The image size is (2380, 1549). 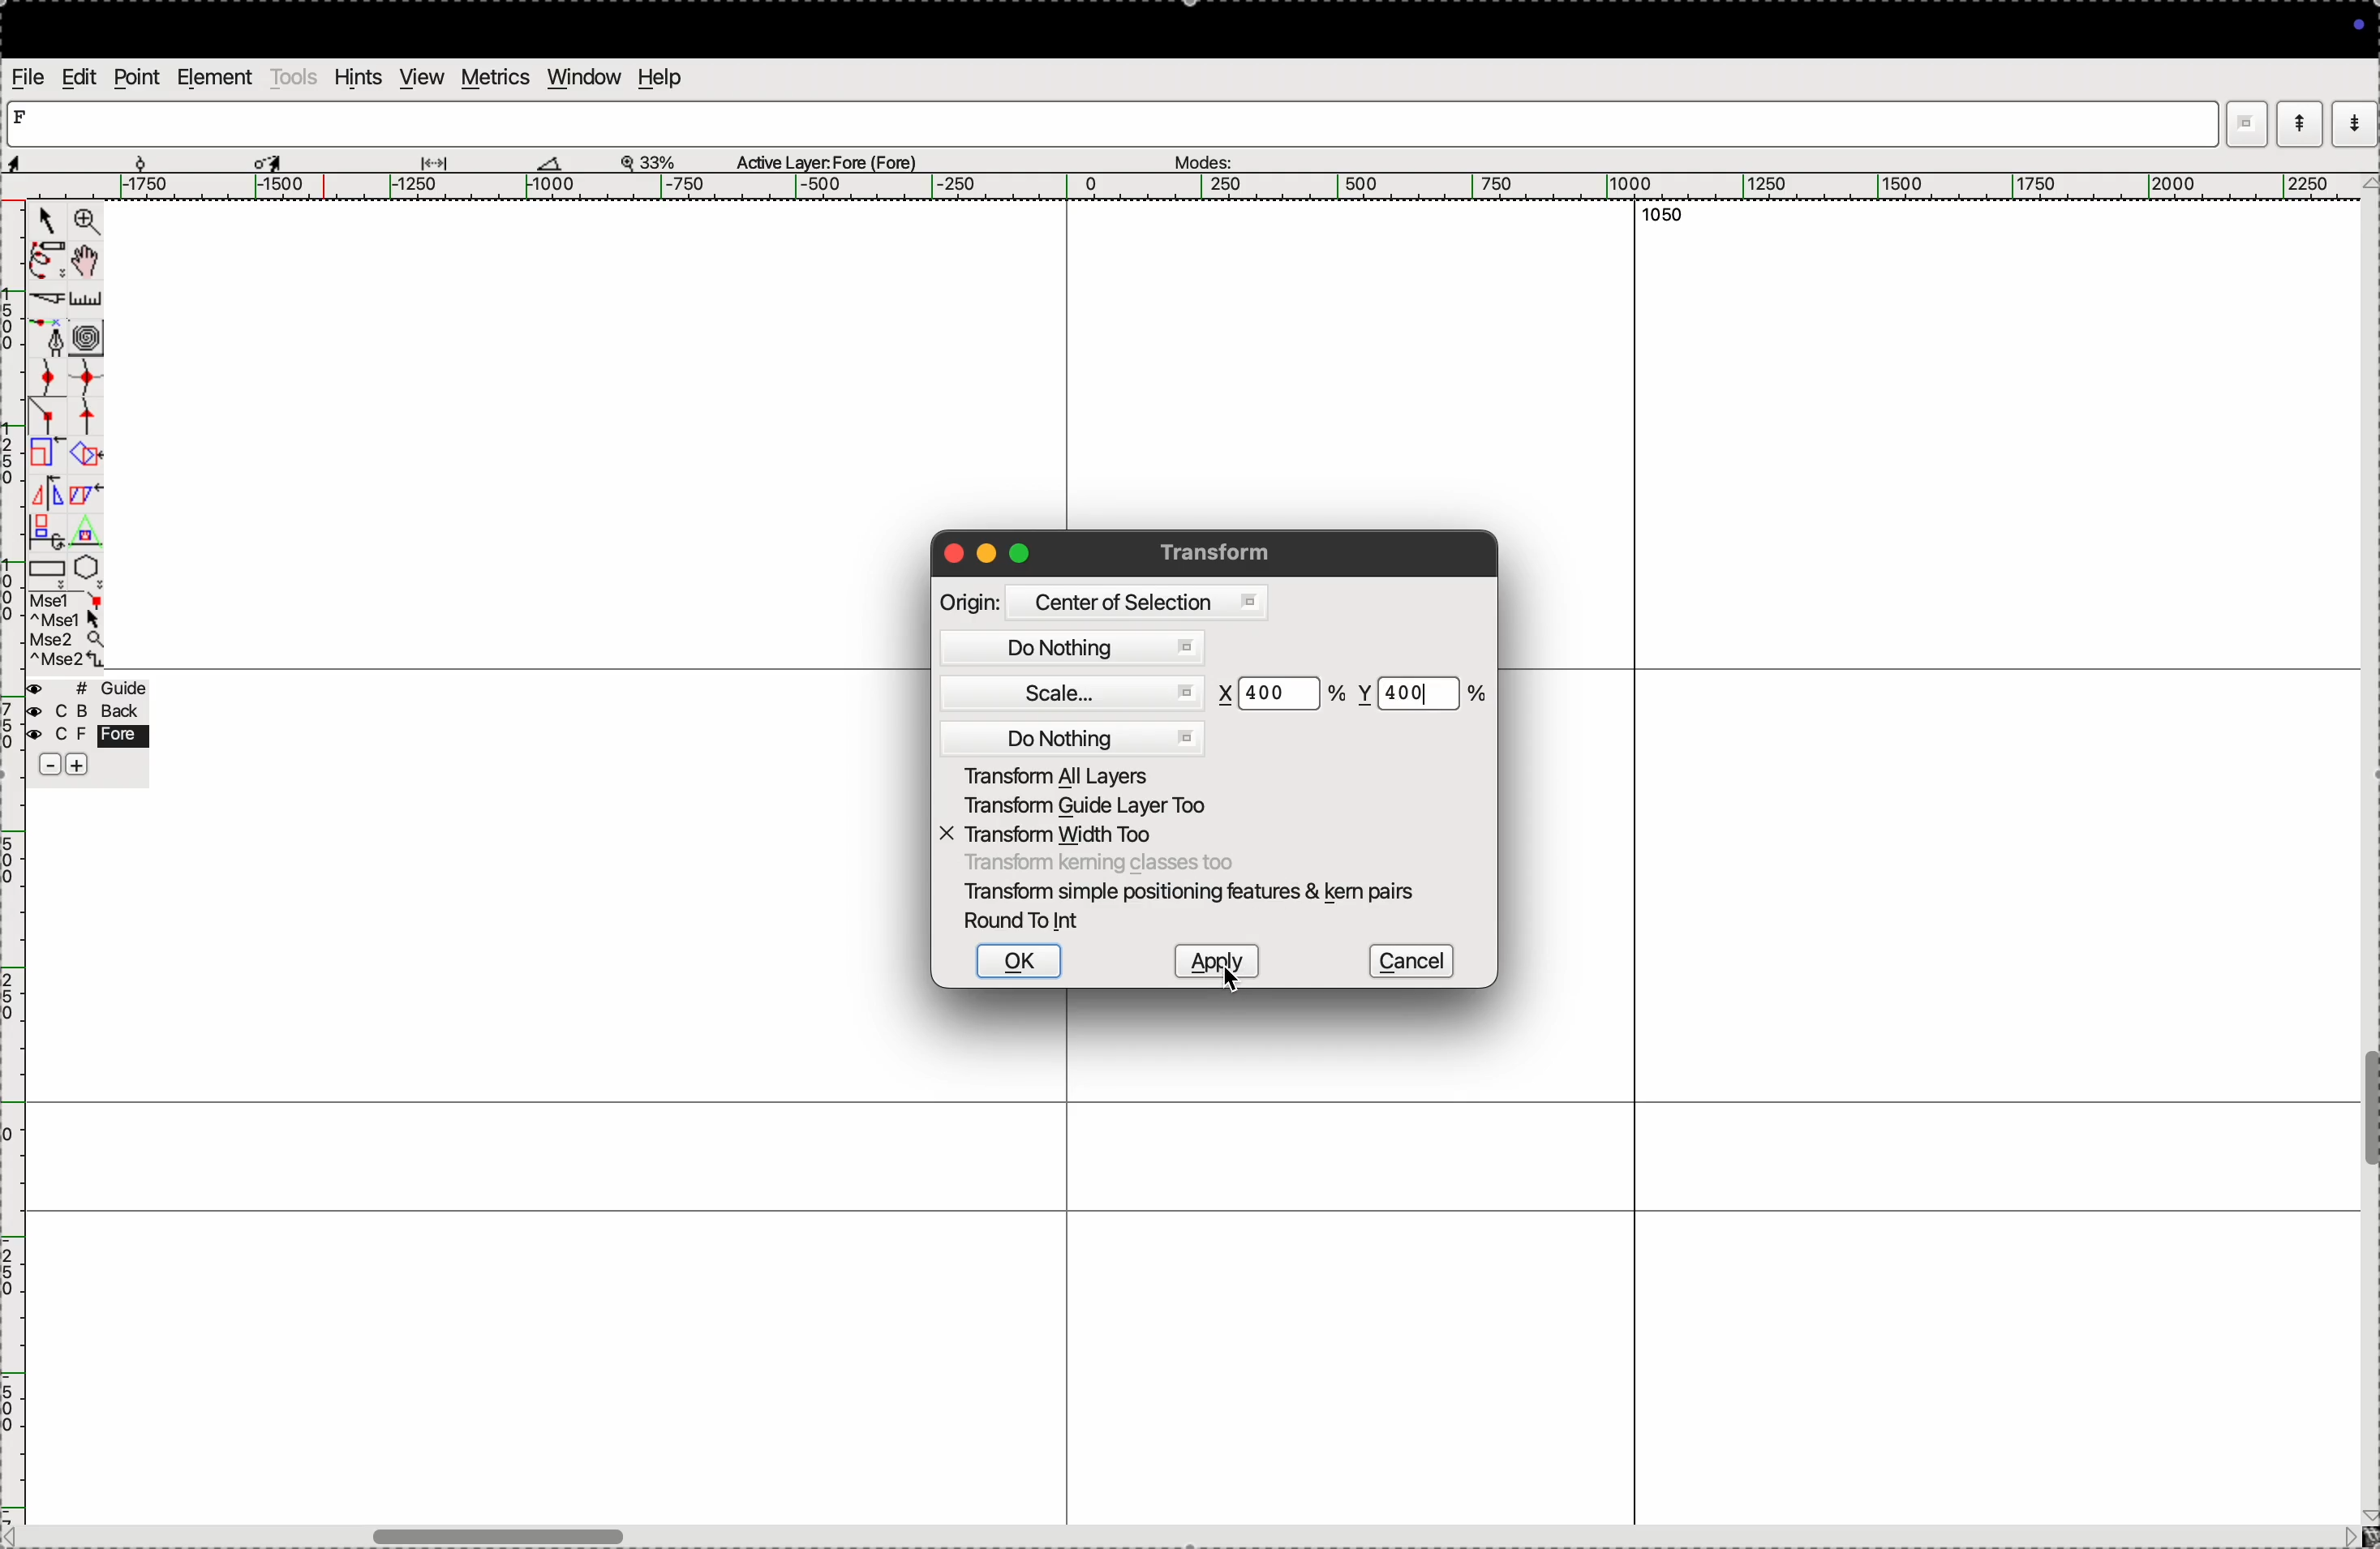 What do you see at coordinates (1135, 602) in the screenshot?
I see `centre of selsection` at bounding box center [1135, 602].